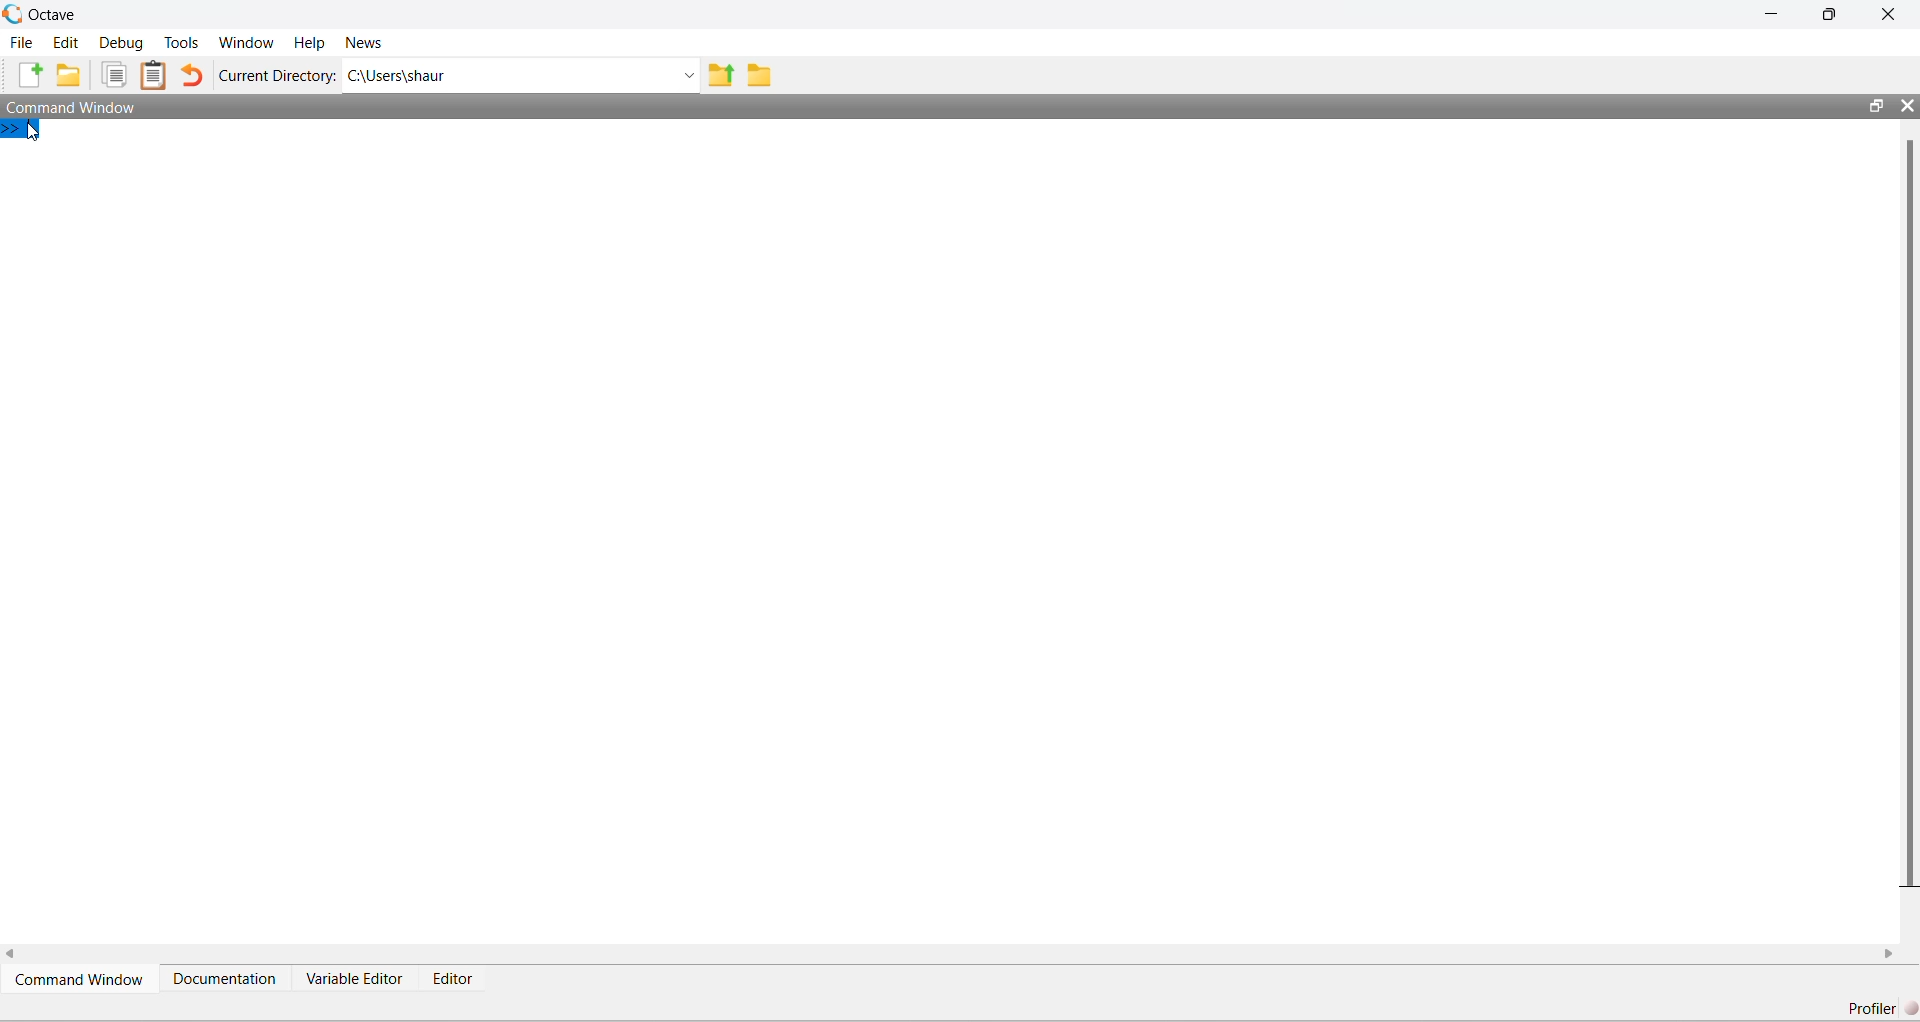 The image size is (1920, 1022). Describe the element at coordinates (455, 979) in the screenshot. I see `Editor` at that location.